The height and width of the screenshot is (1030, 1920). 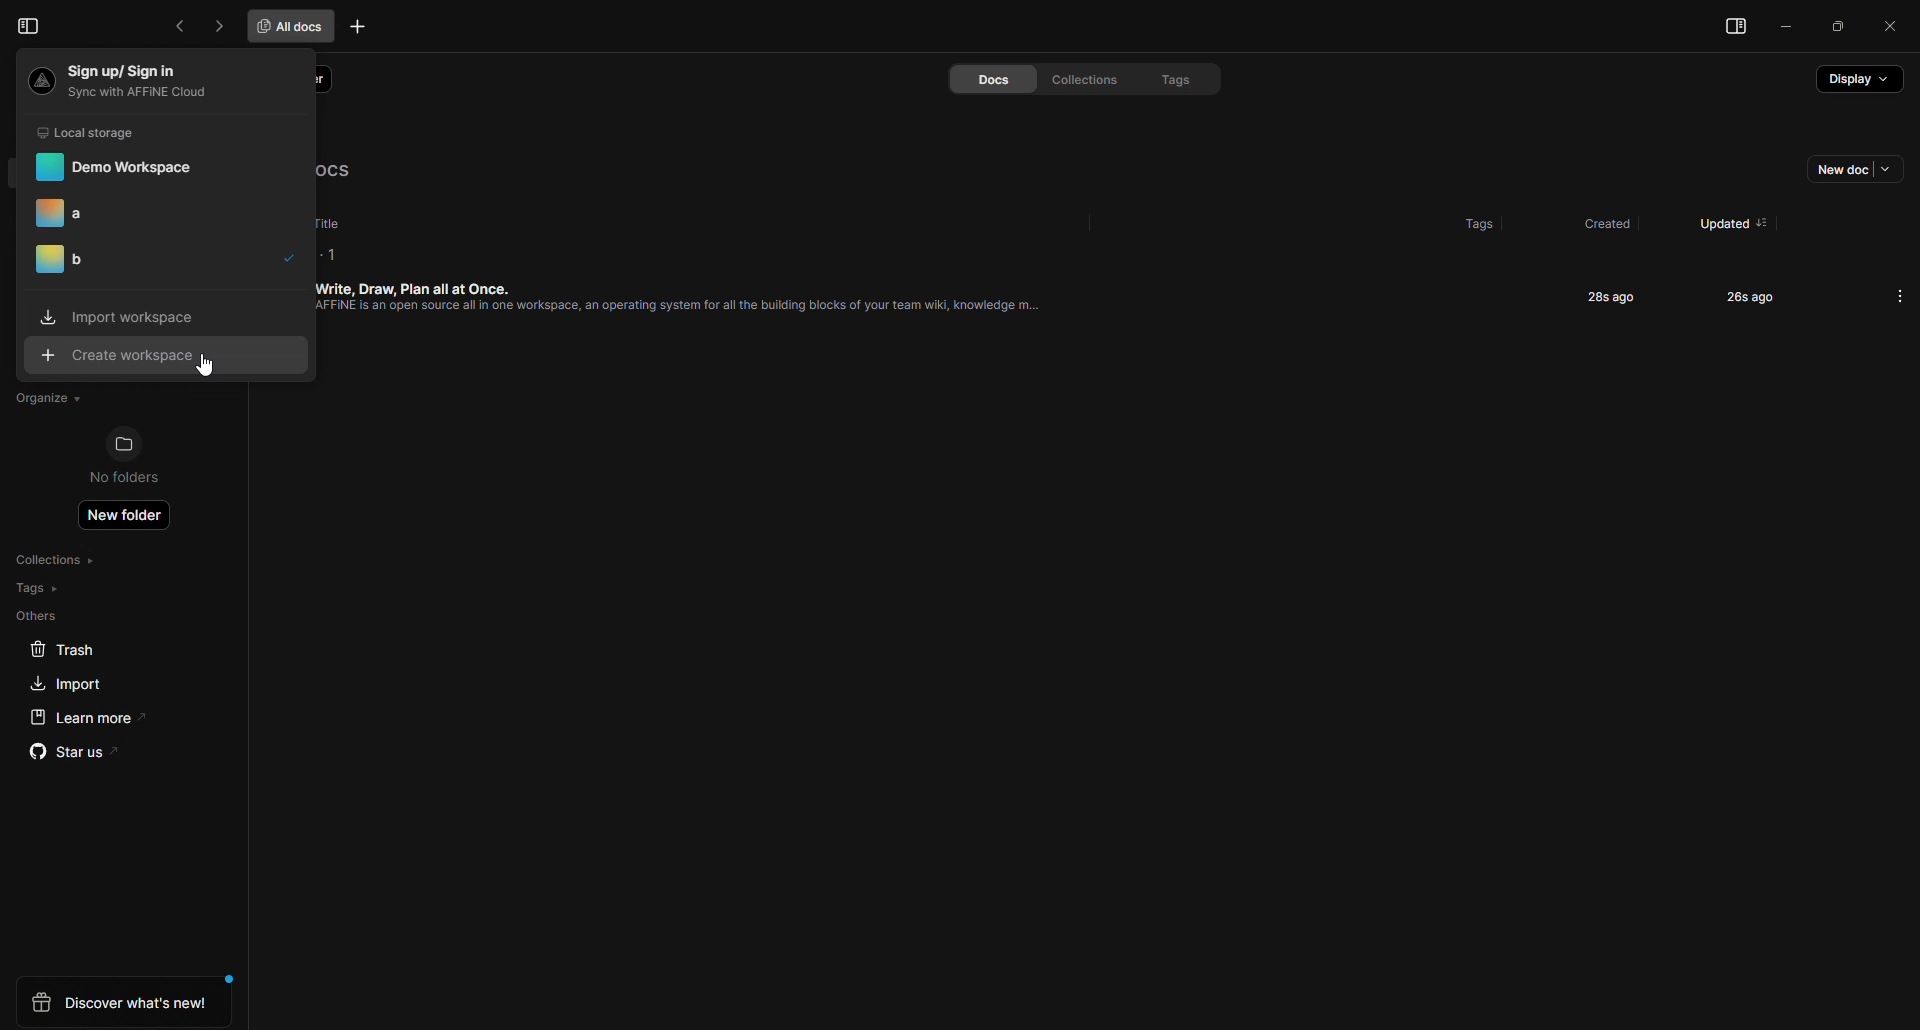 I want to click on import, so click(x=61, y=683).